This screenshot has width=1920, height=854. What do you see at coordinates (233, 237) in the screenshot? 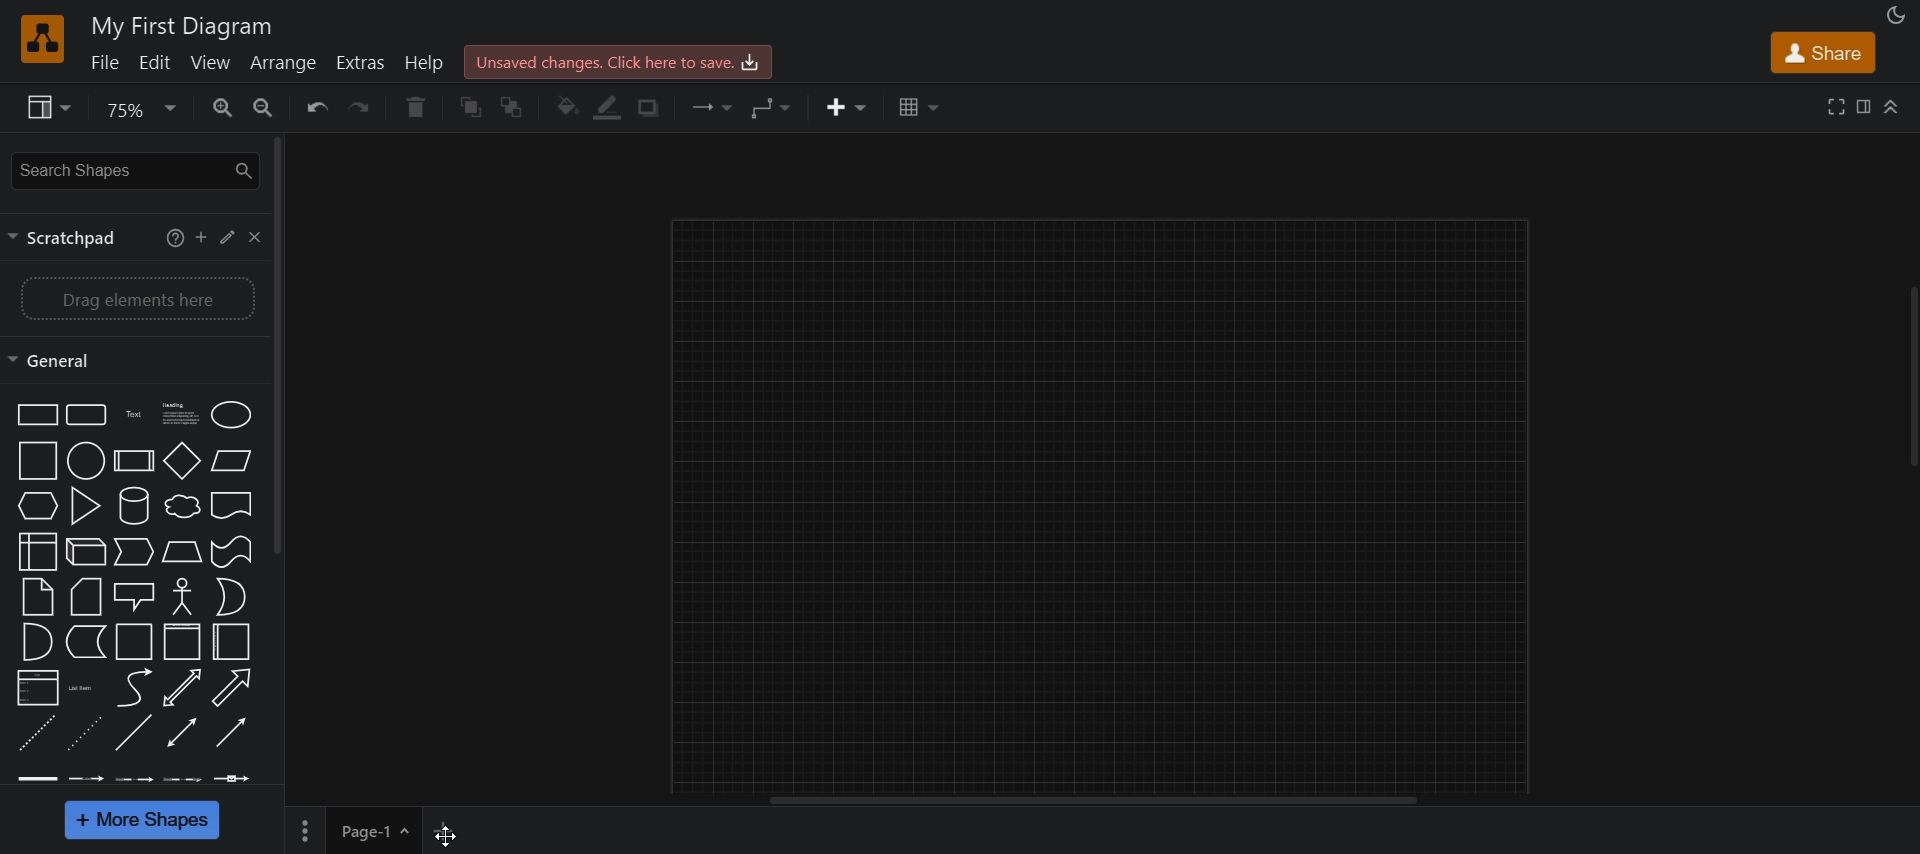
I see `edit` at bounding box center [233, 237].